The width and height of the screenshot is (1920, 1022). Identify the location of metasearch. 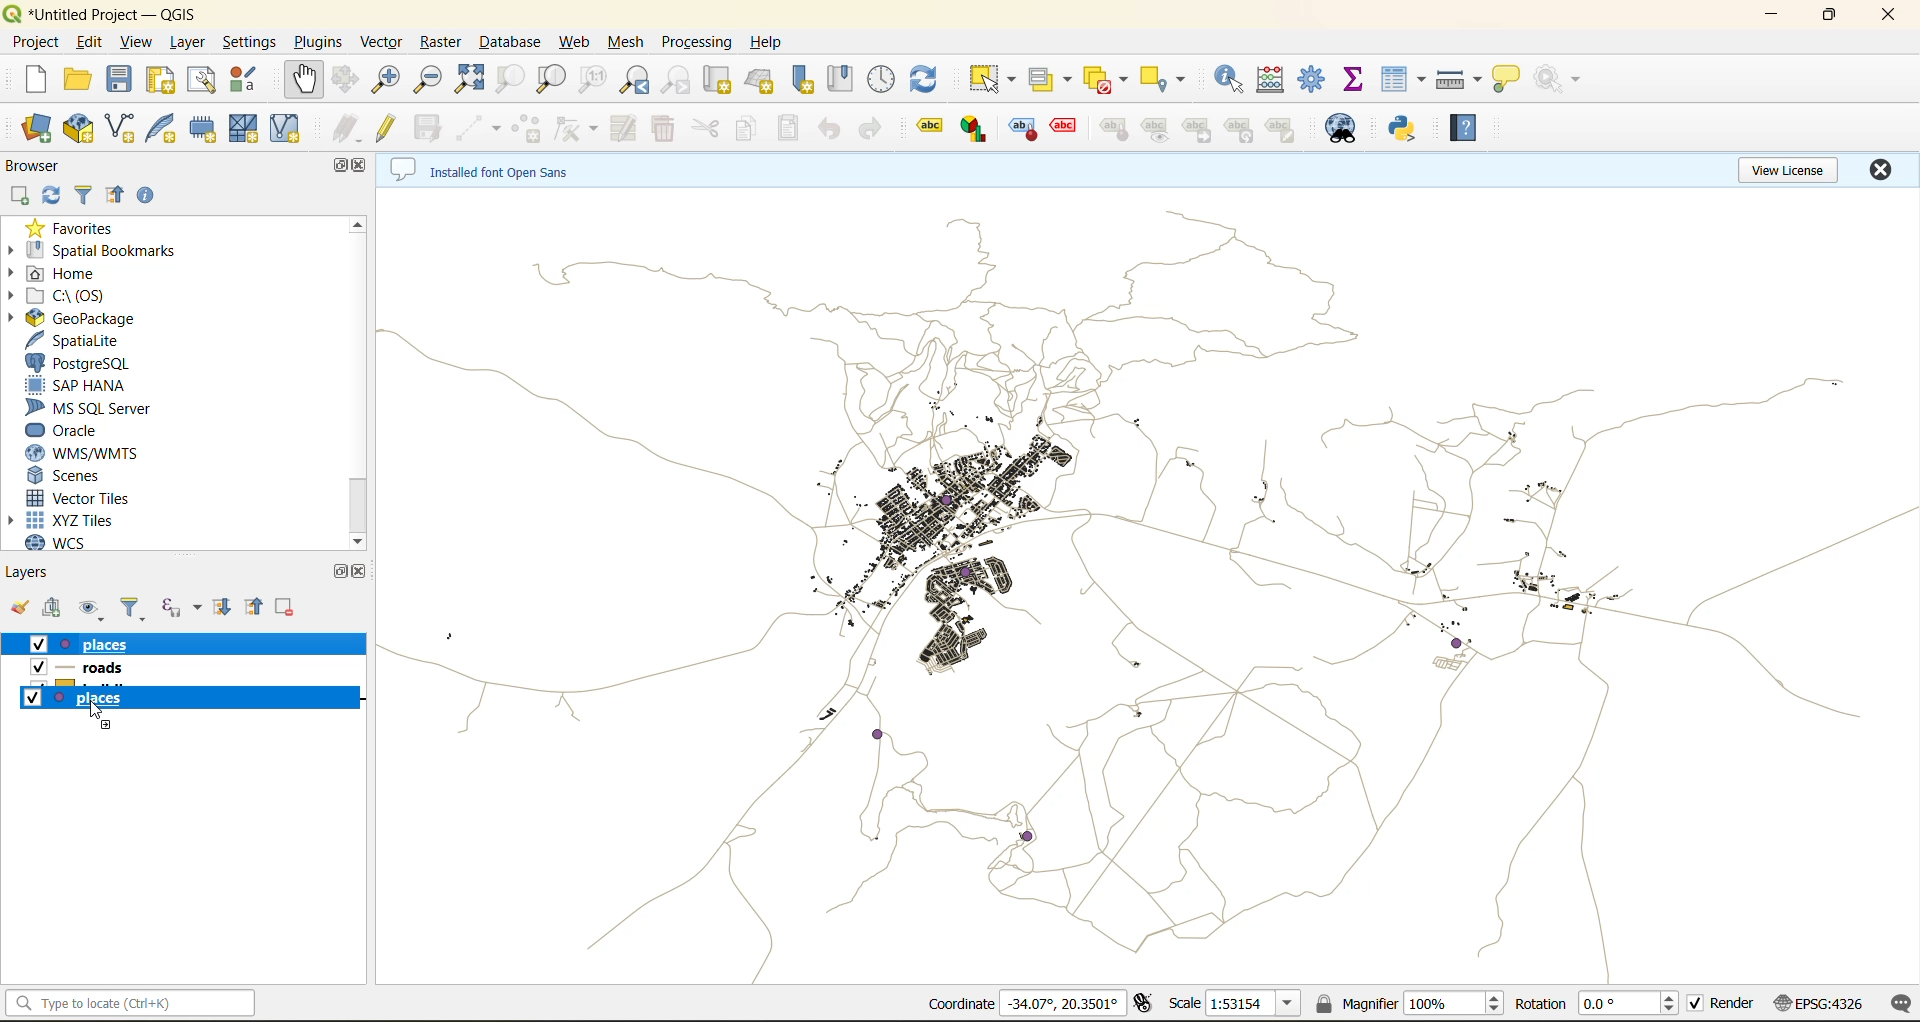
(1344, 129).